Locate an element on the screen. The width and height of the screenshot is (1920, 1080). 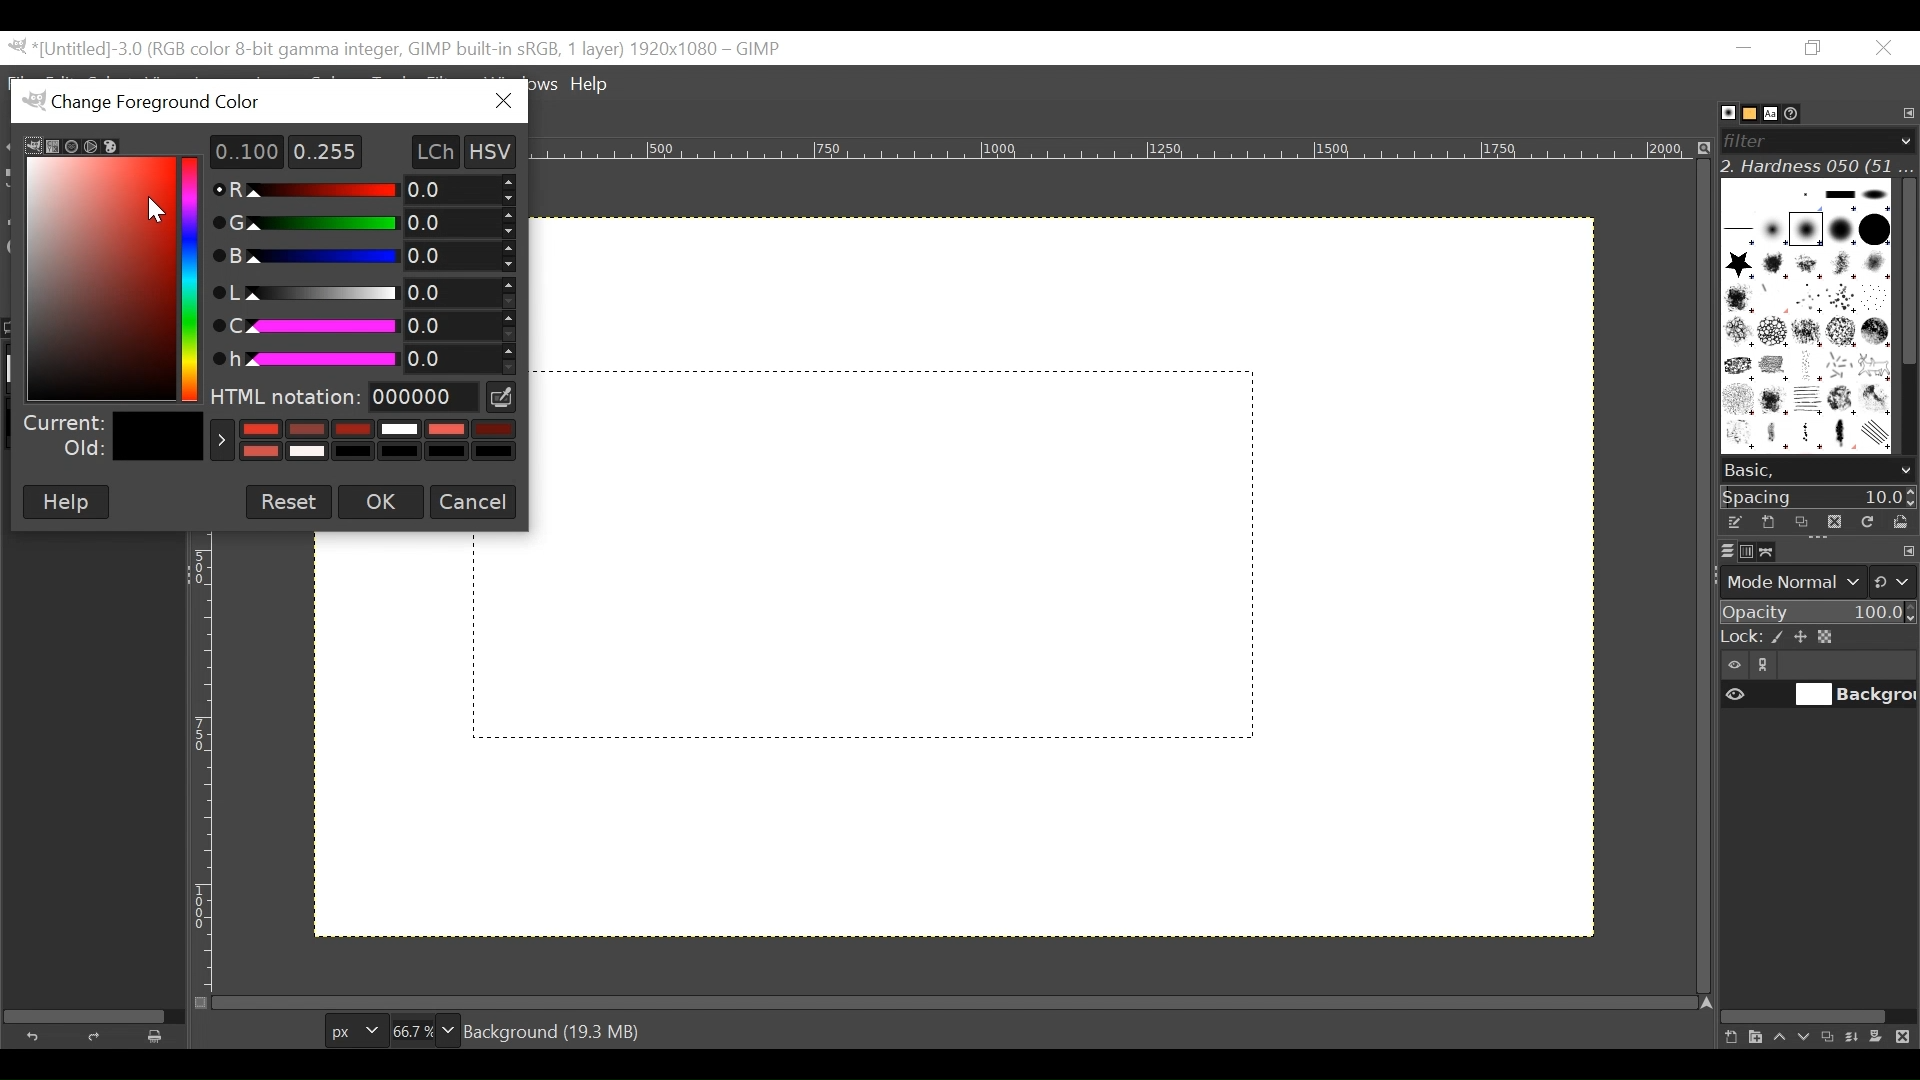
Opacity is located at coordinates (1816, 613).